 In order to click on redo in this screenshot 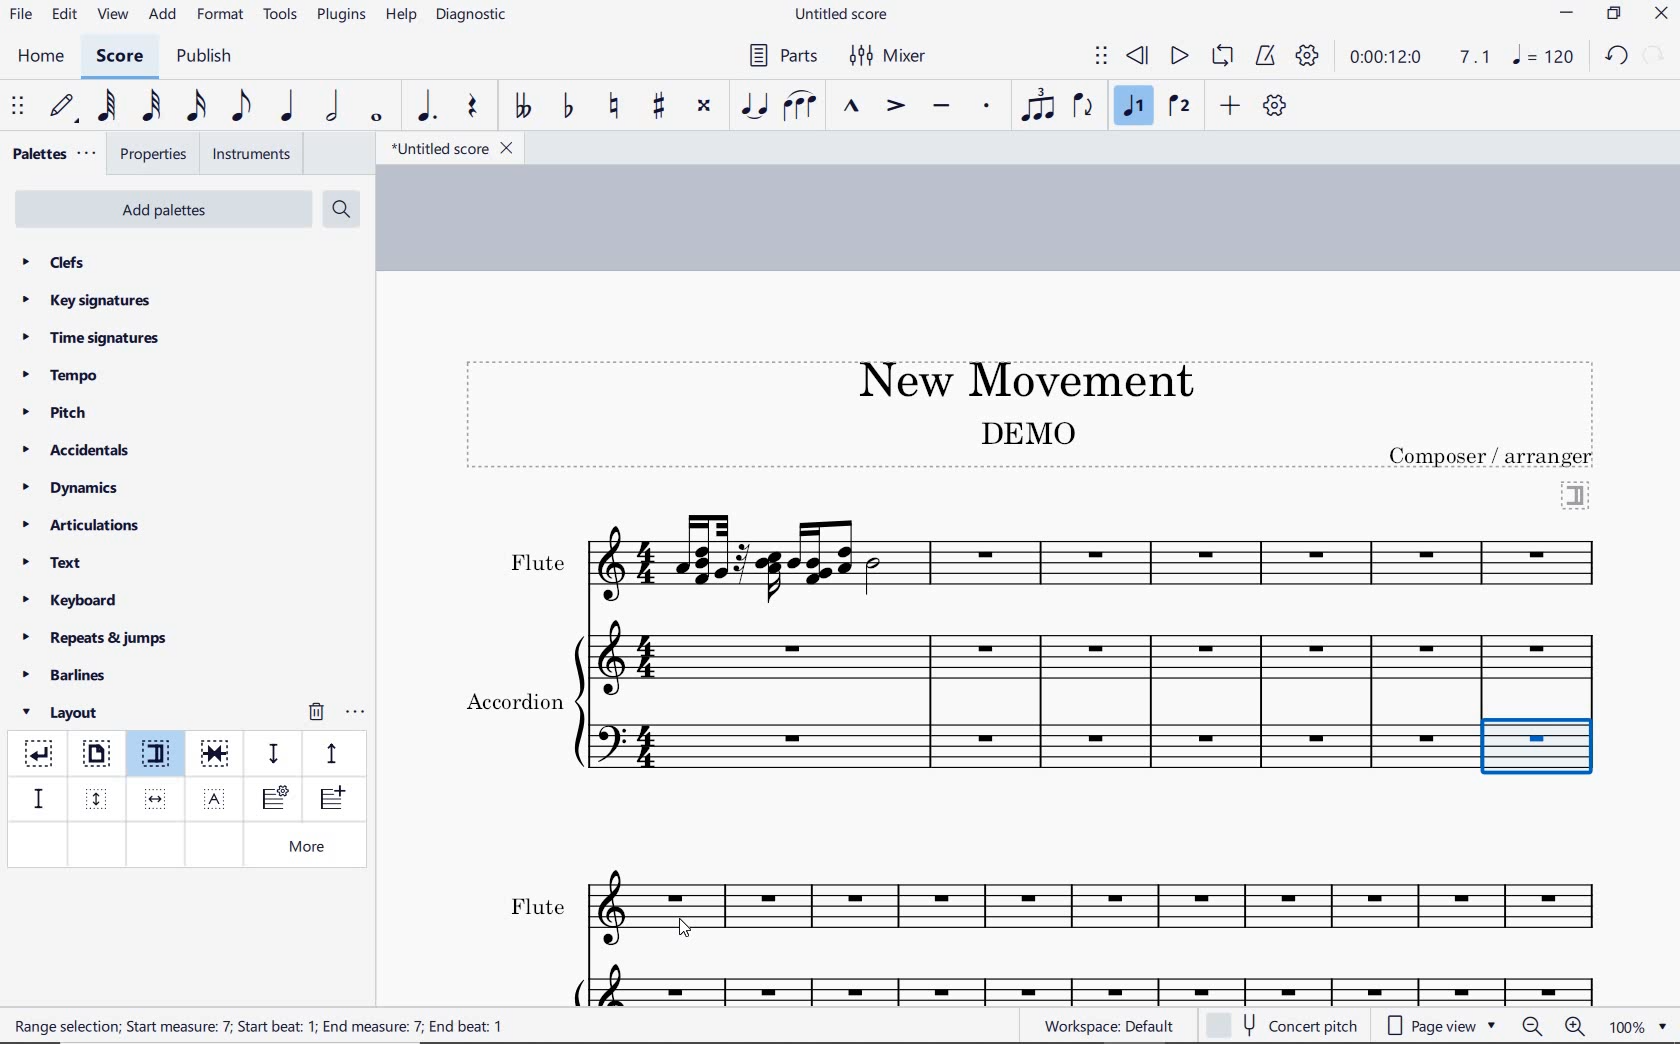, I will do `click(1656, 54)`.